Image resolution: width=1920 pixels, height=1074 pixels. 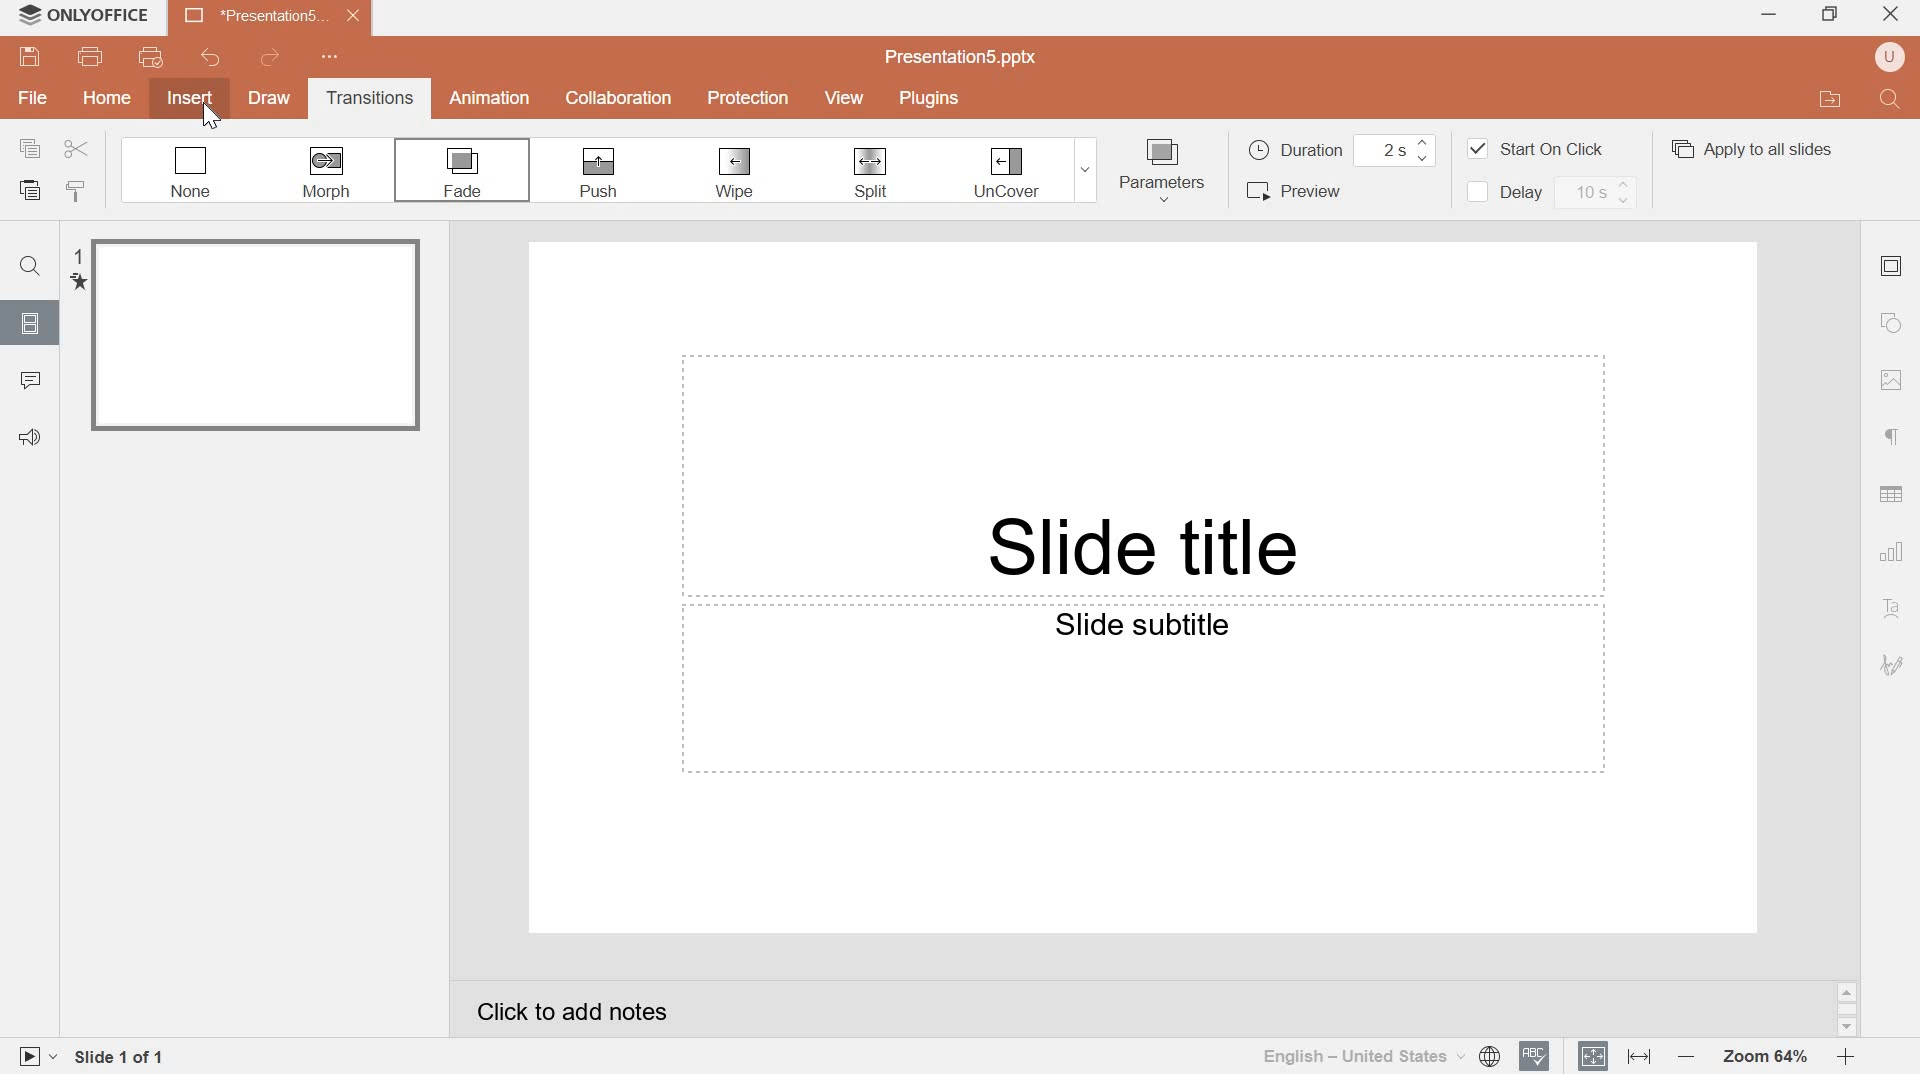 What do you see at coordinates (1086, 171) in the screenshot?
I see `Drop down` at bounding box center [1086, 171].